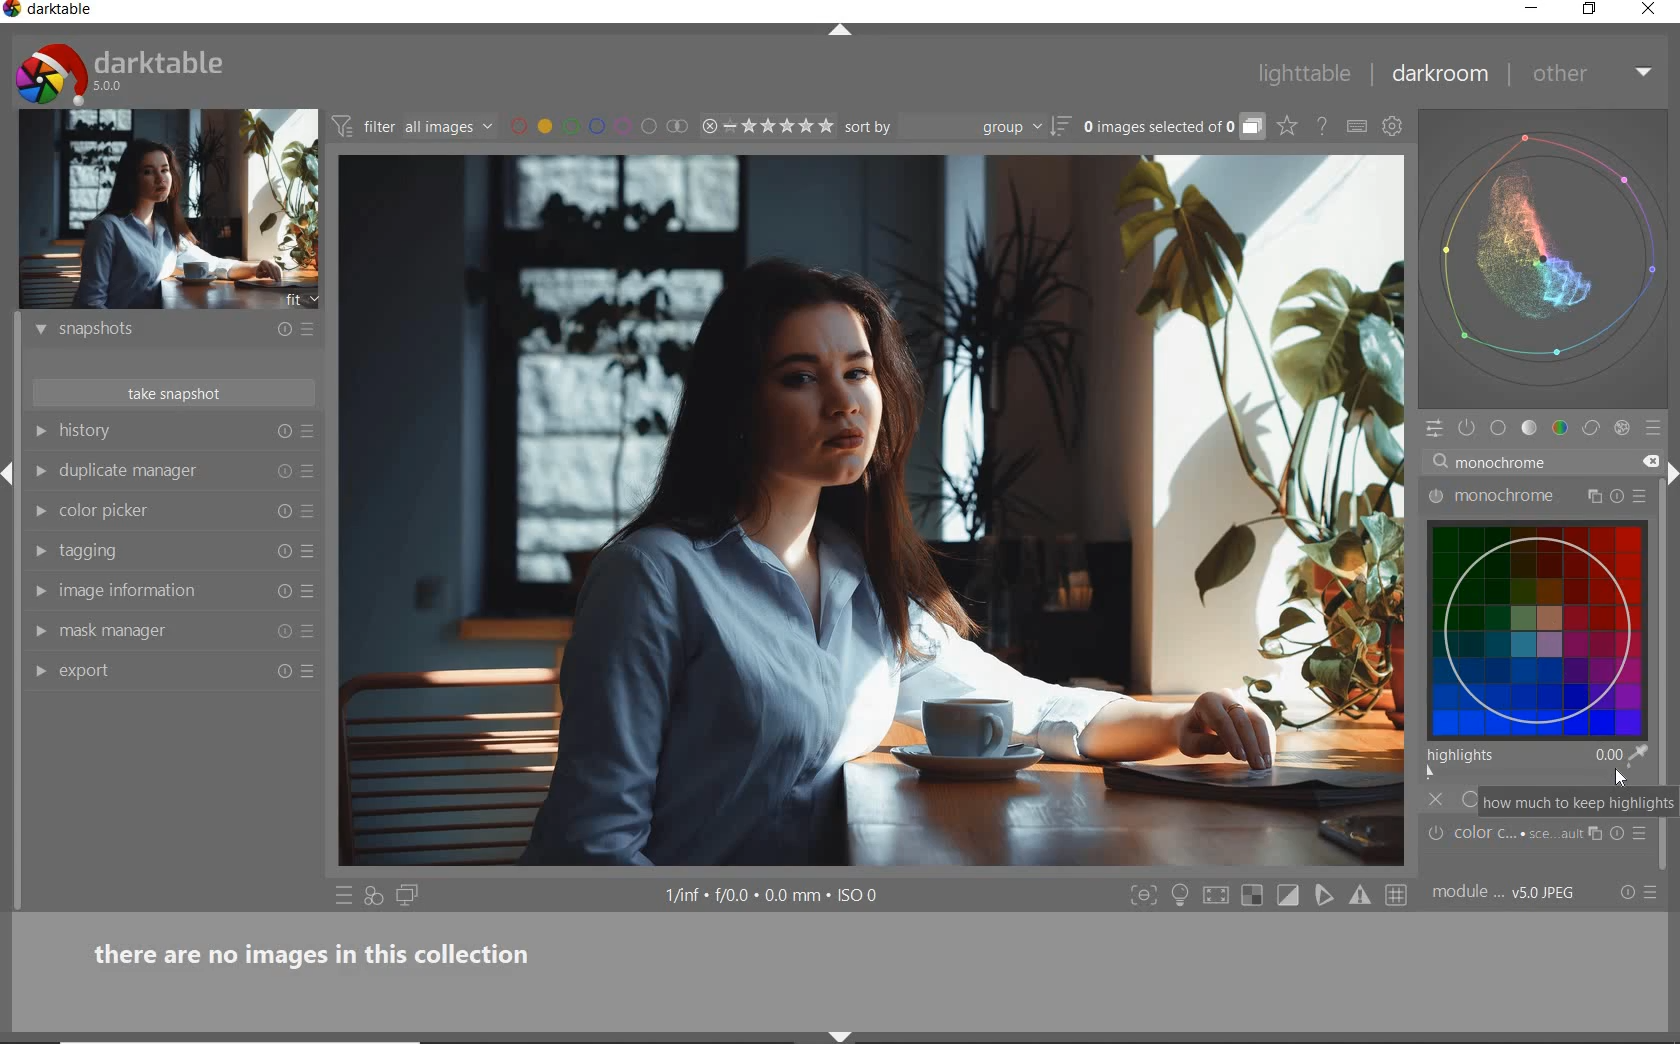  What do you see at coordinates (1468, 429) in the screenshot?
I see `show only active modules` at bounding box center [1468, 429].